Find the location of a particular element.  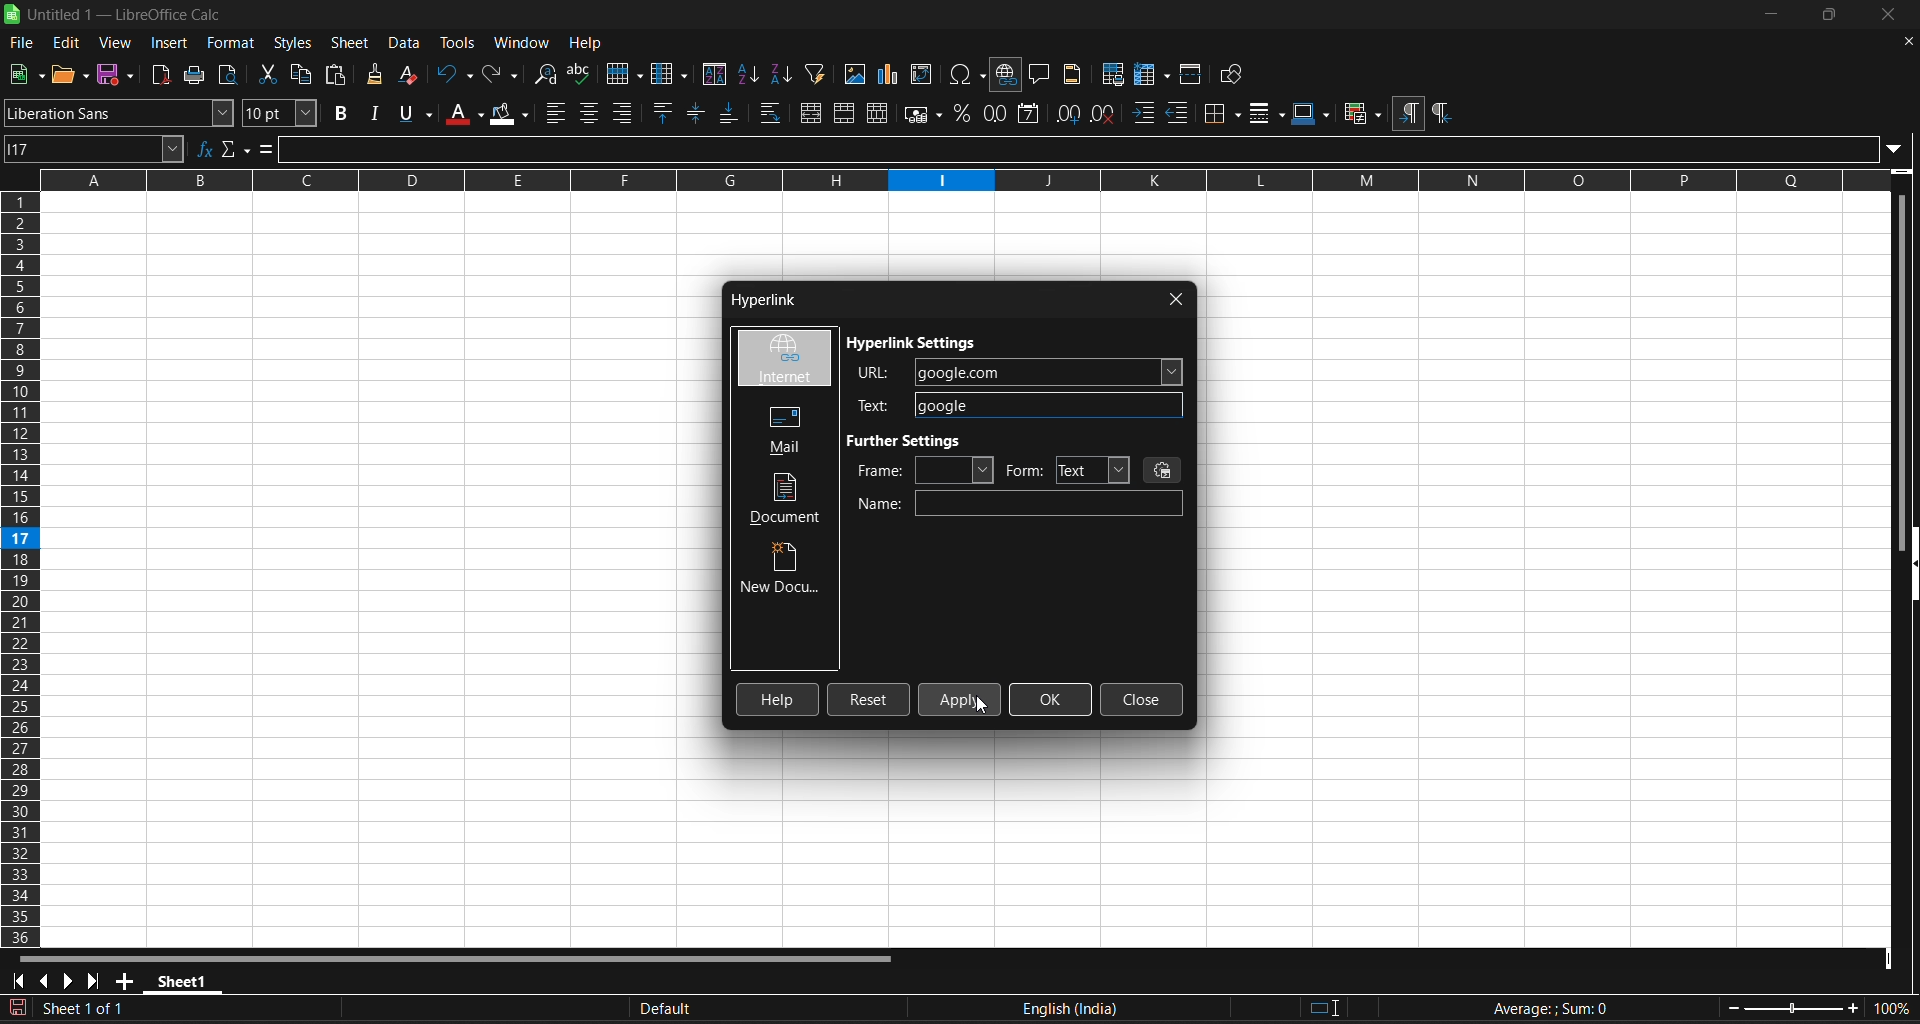

center vertically is located at coordinates (698, 112).